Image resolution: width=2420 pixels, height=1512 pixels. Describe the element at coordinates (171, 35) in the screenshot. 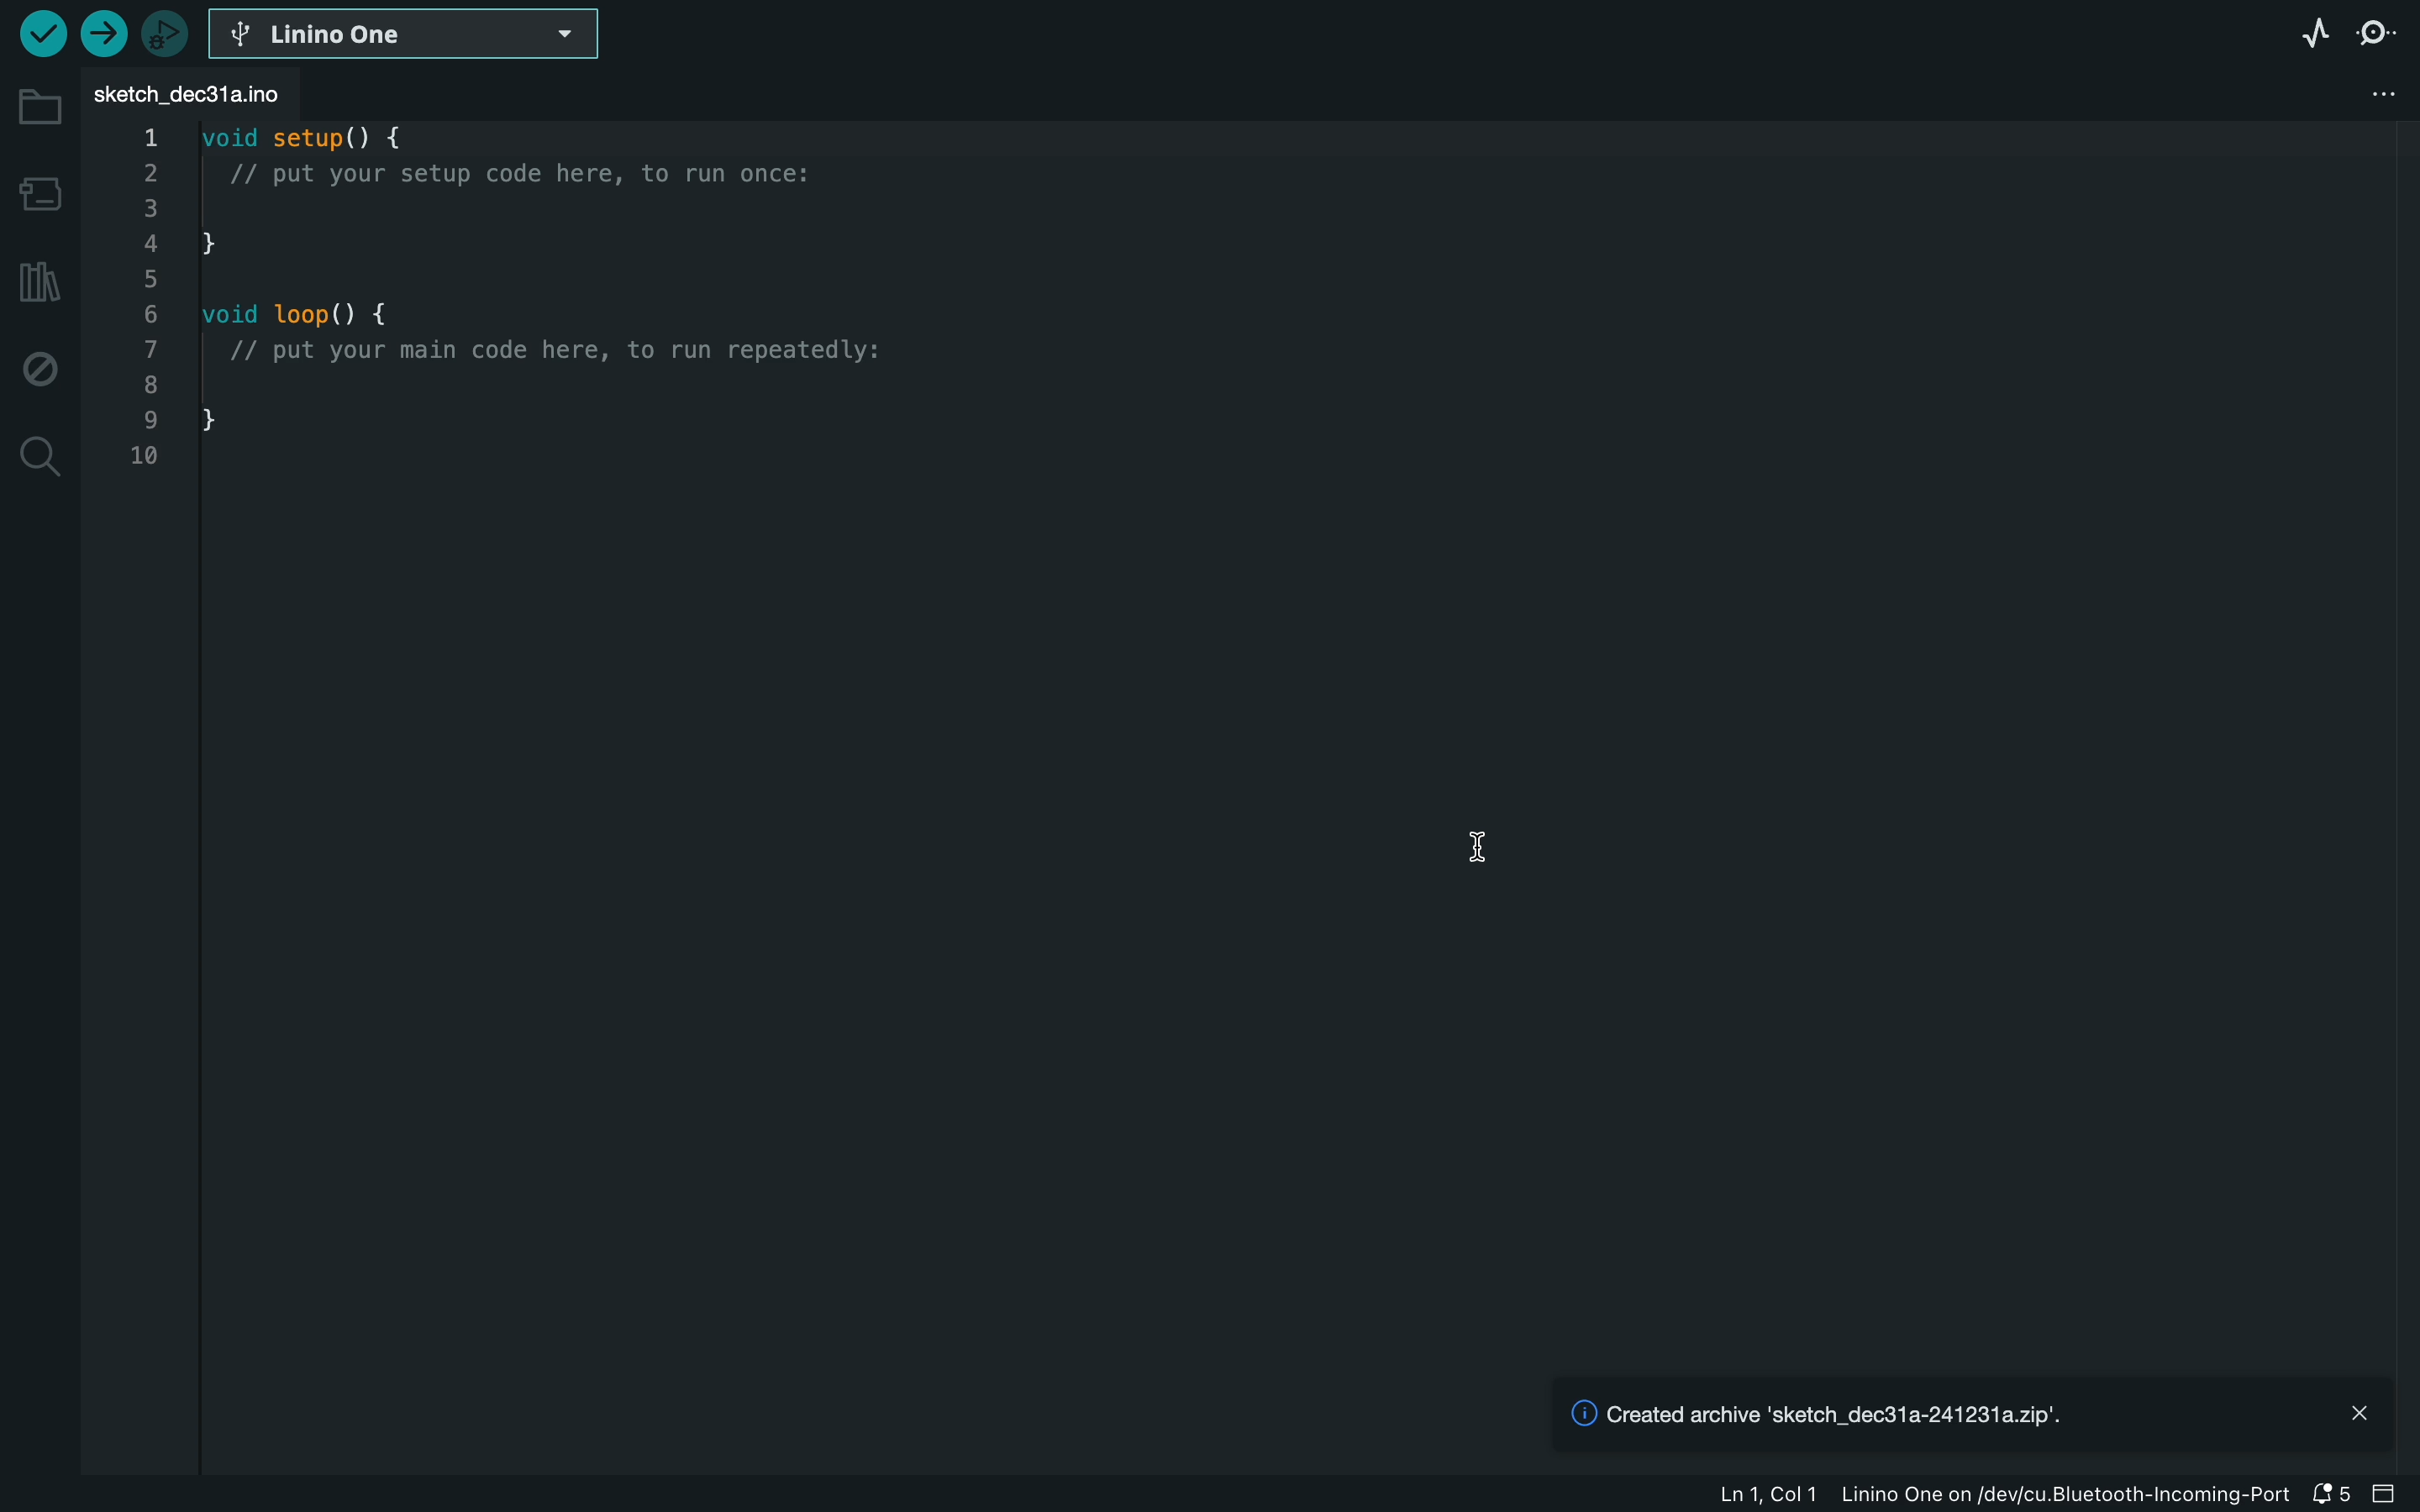

I see `debugger` at that location.